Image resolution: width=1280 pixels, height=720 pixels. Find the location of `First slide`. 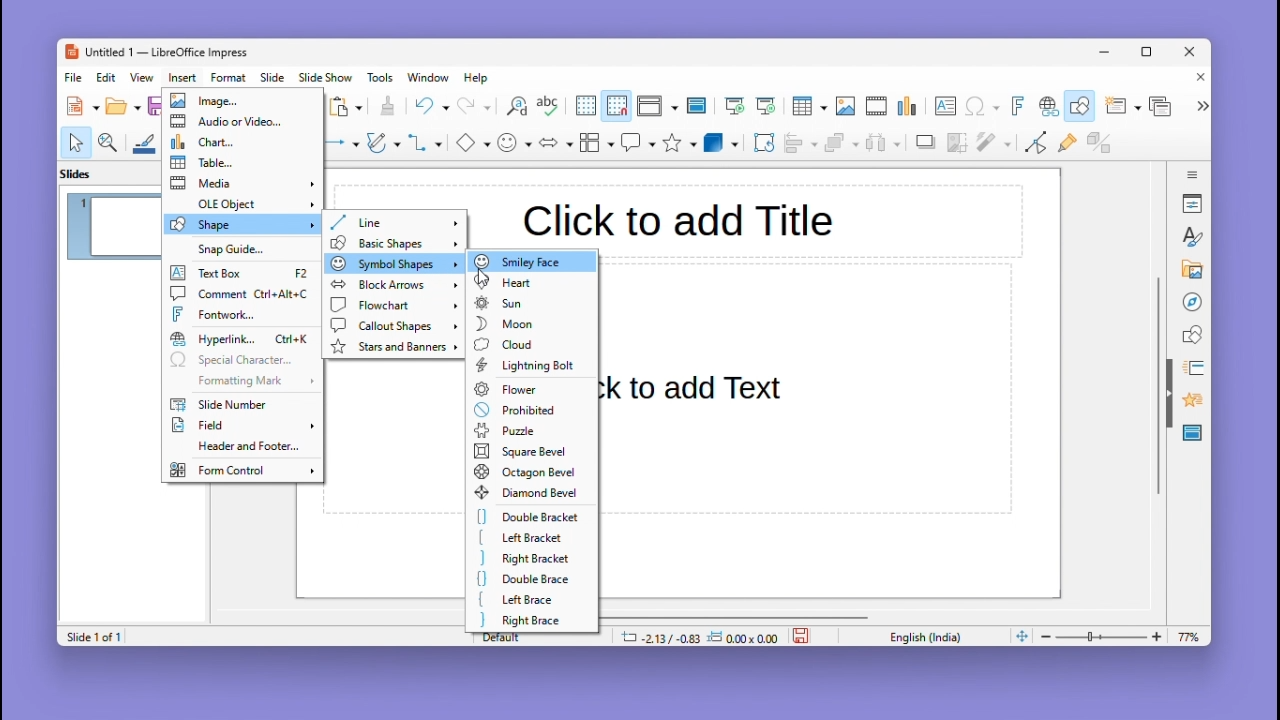

First slide is located at coordinates (735, 107).